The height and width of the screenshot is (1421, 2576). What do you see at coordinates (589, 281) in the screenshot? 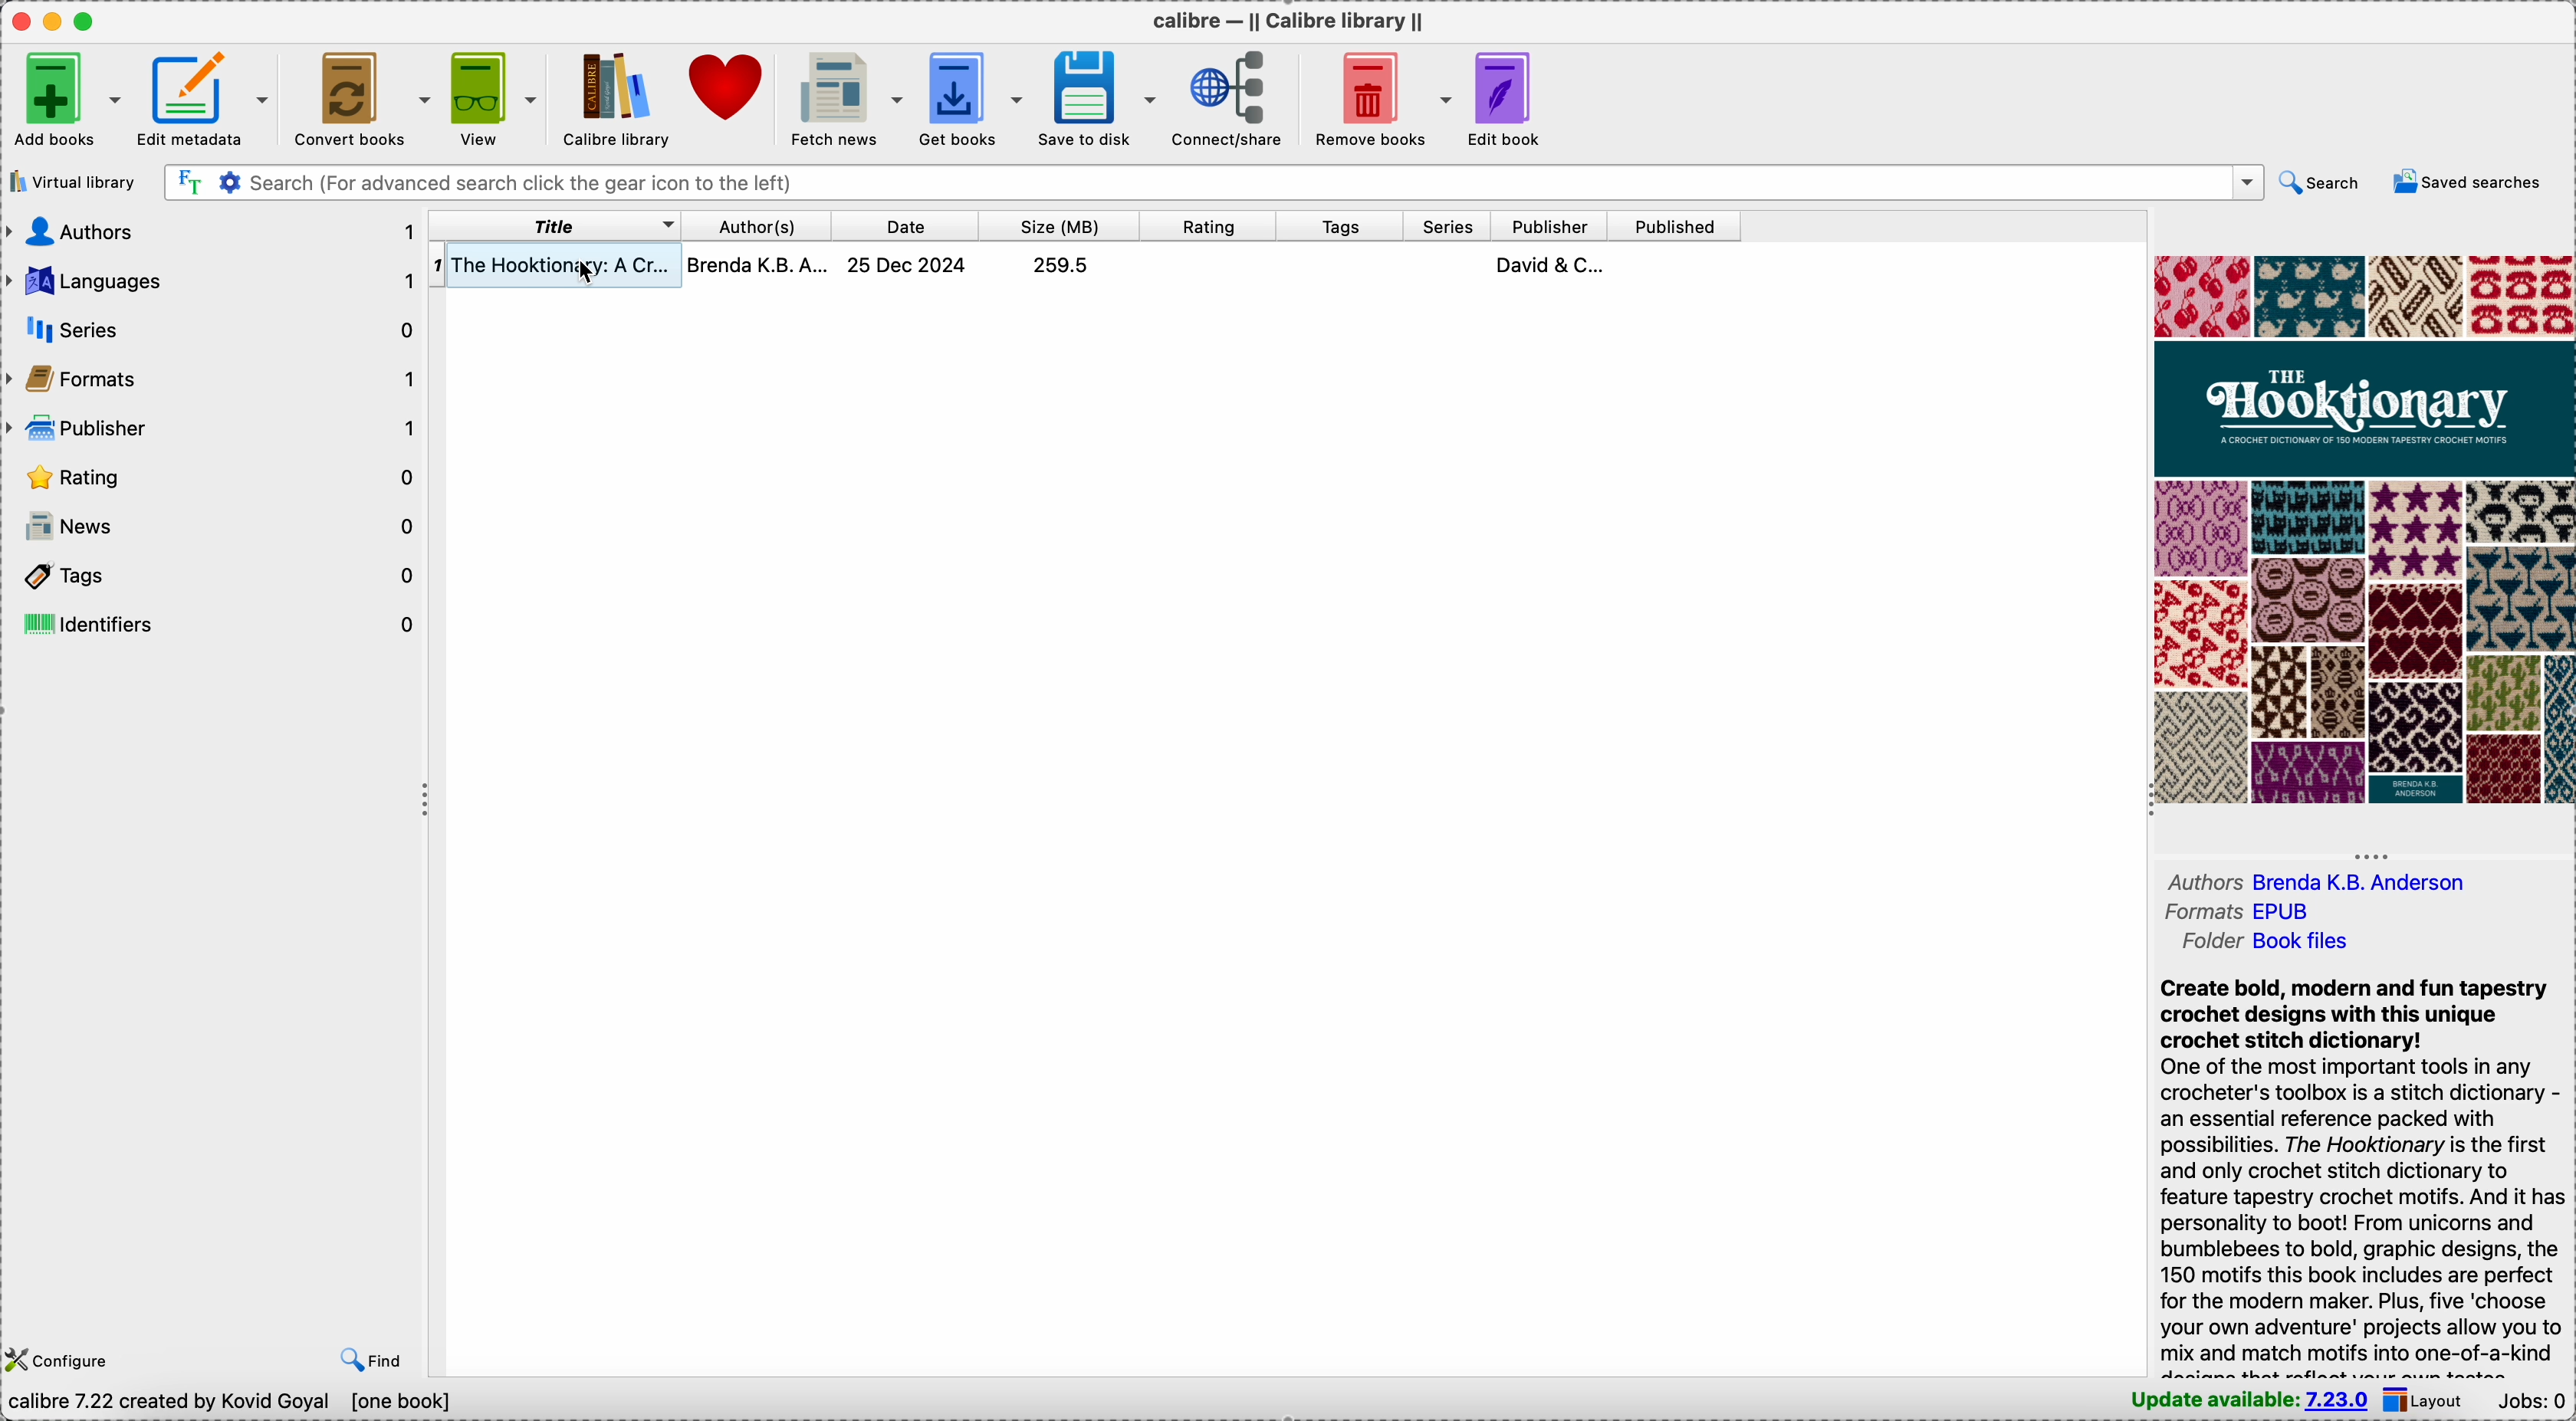
I see `cursor` at bounding box center [589, 281].